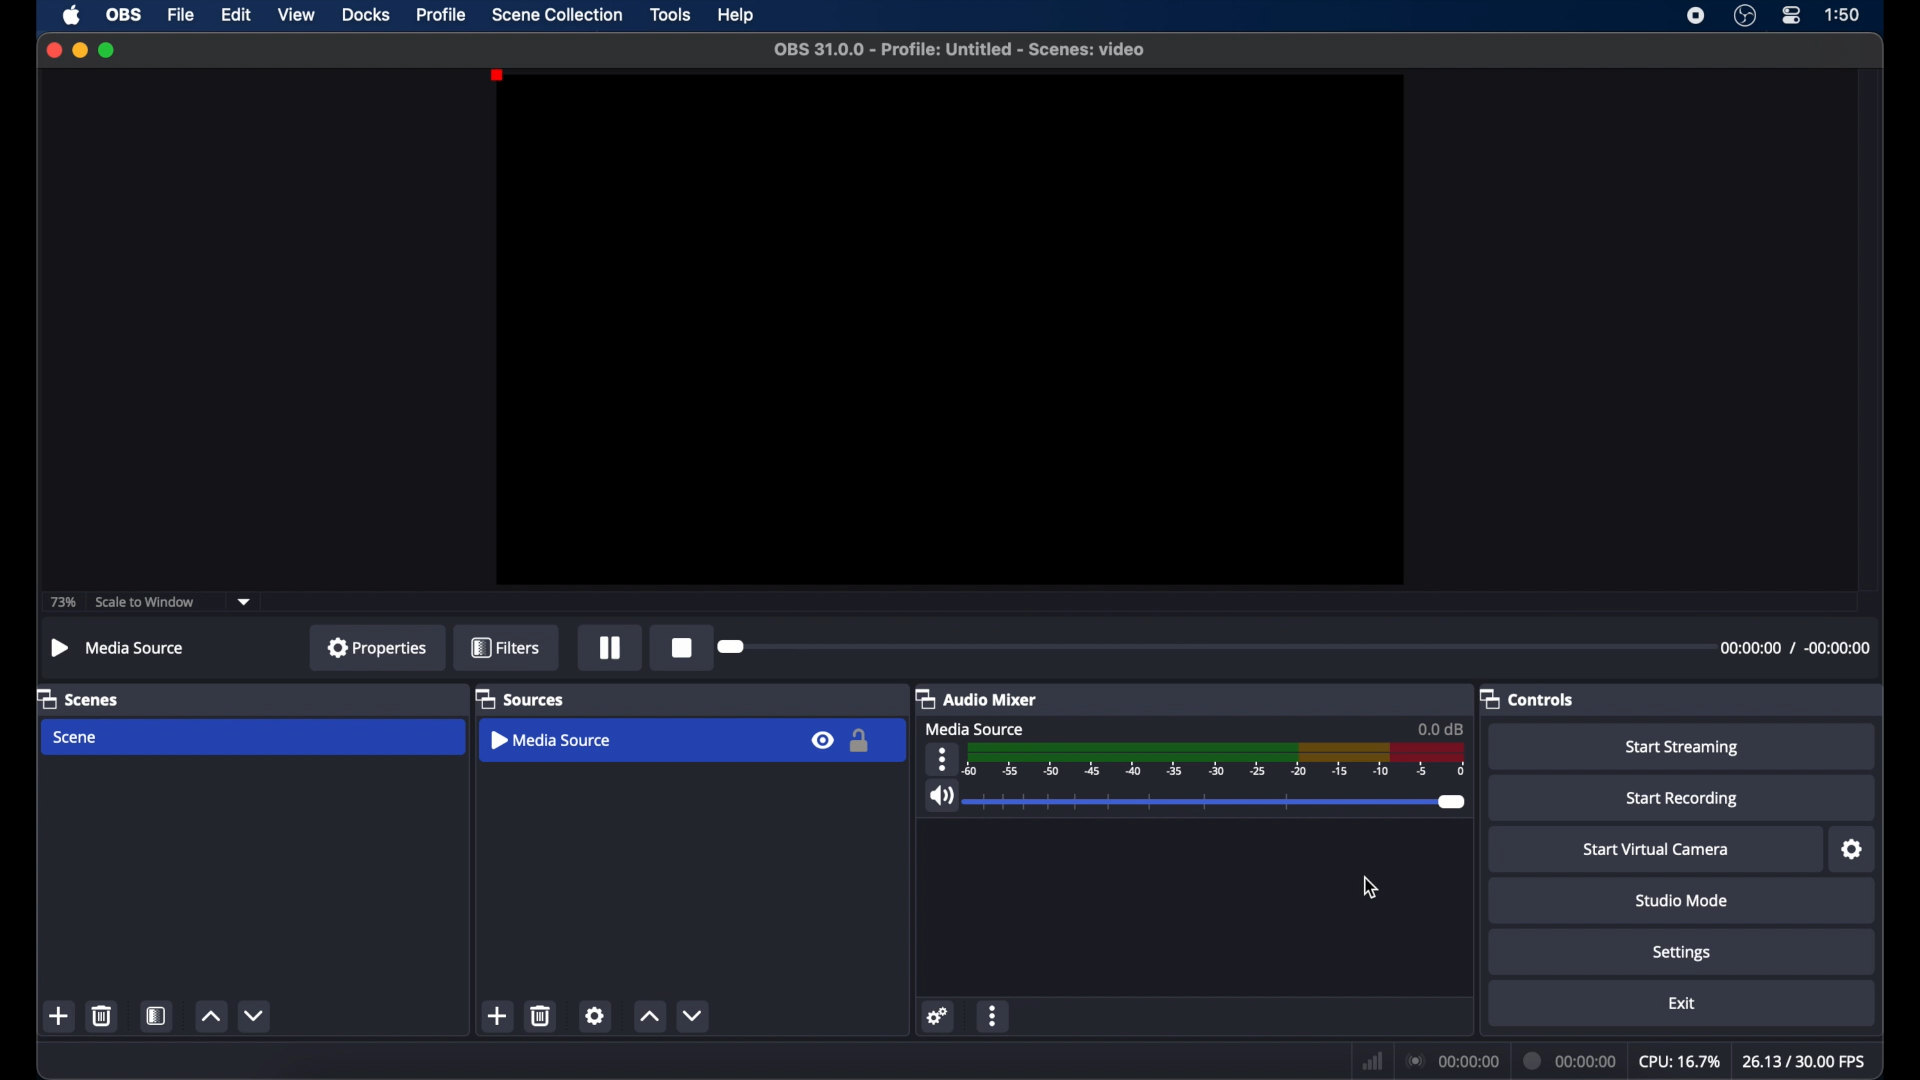 The height and width of the screenshot is (1080, 1920). What do you see at coordinates (71, 16) in the screenshot?
I see `apple icon` at bounding box center [71, 16].